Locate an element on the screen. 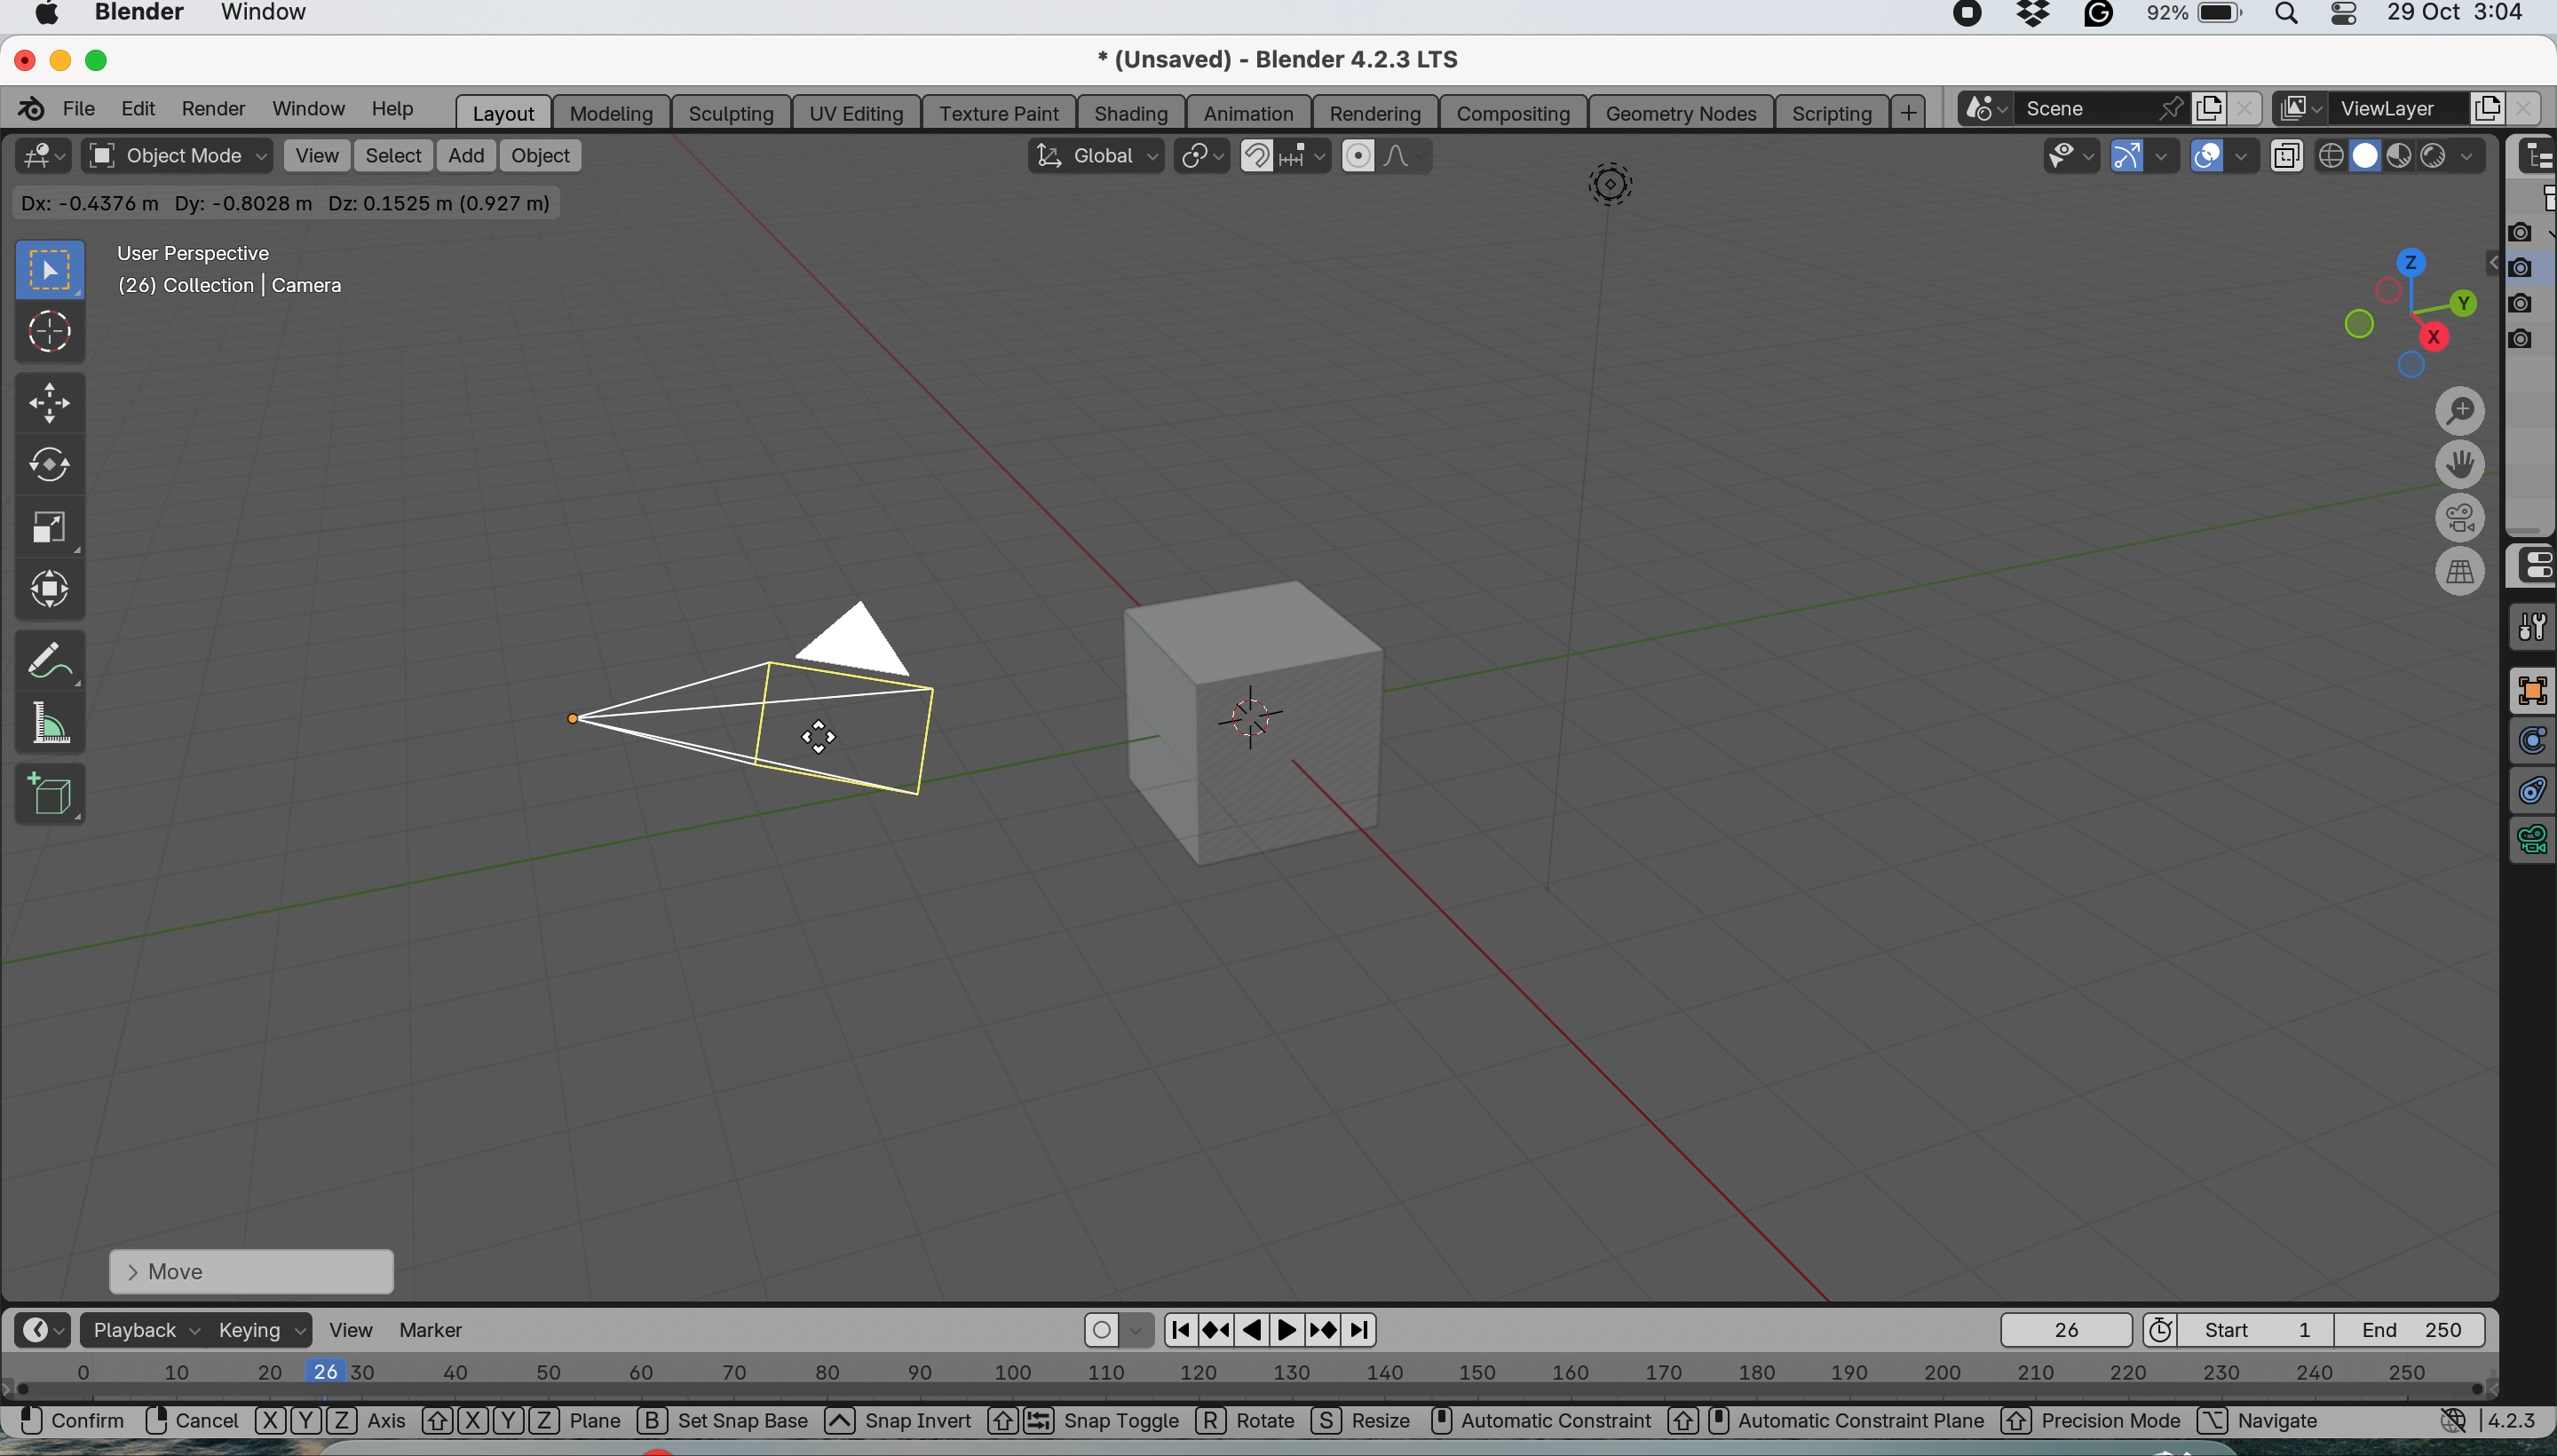  Set Snap base is located at coordinates (747, 1424).